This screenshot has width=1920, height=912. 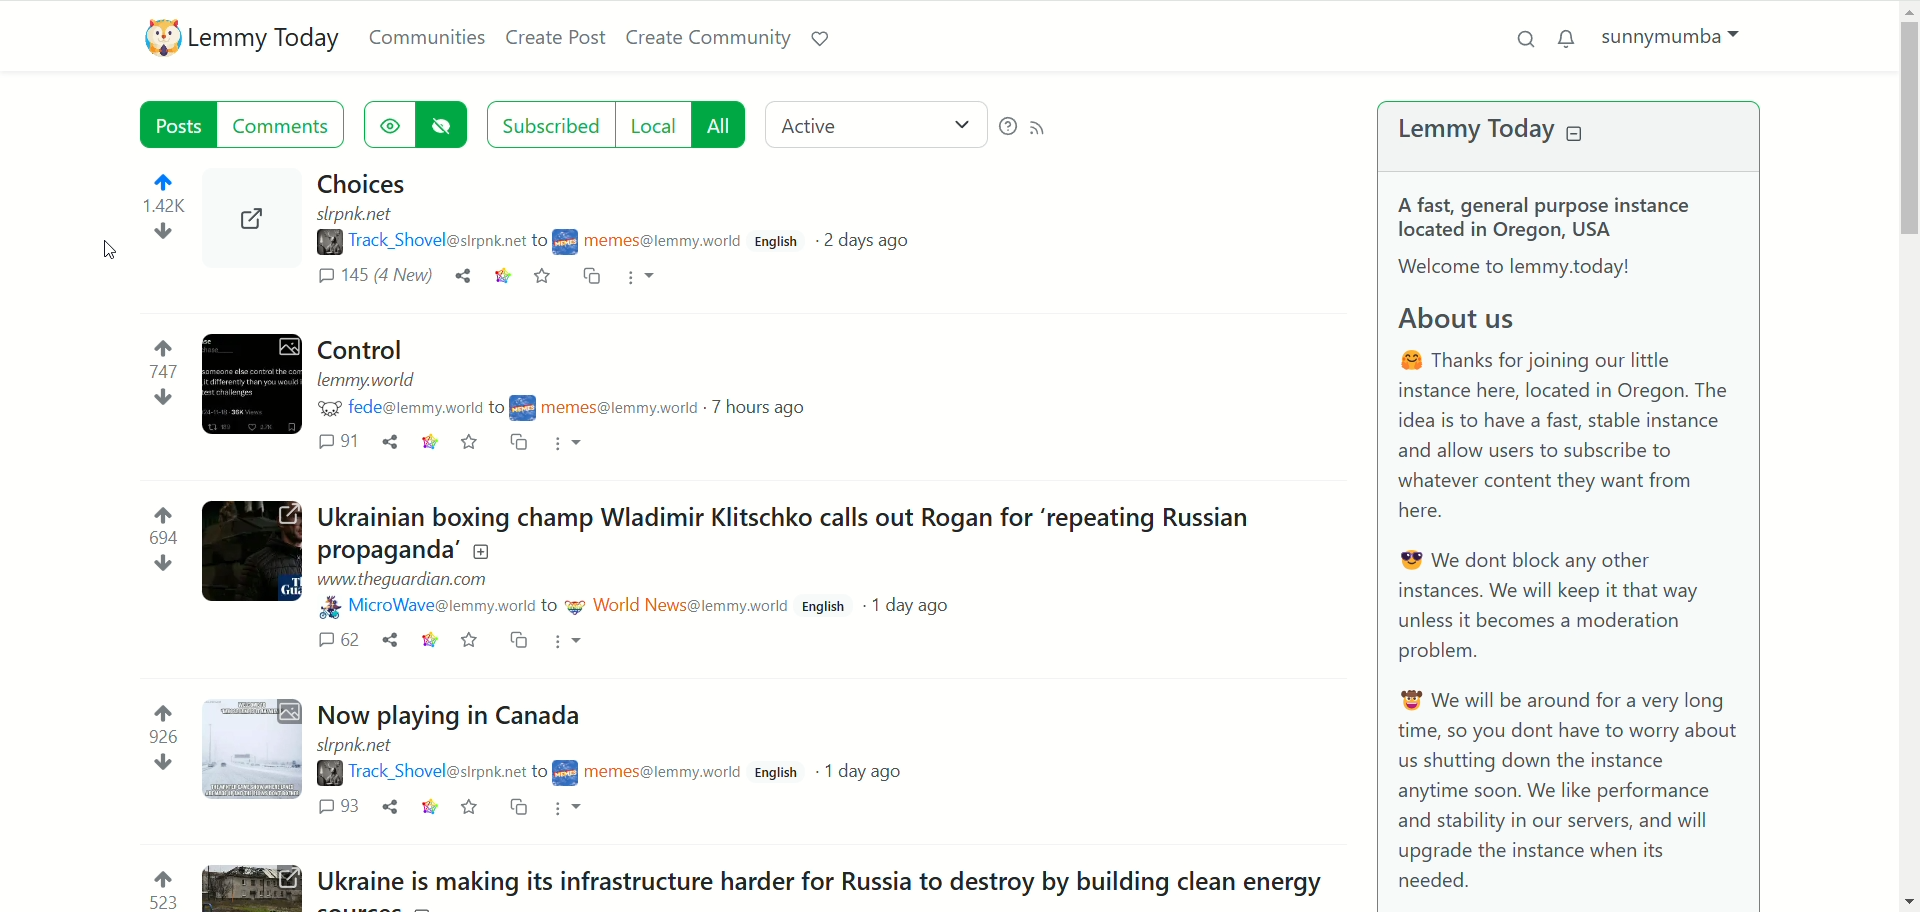 What do you see at coordinates (252, 550) in the screenshot?
I see `Thumbnail` at bounding box center [252, 550].